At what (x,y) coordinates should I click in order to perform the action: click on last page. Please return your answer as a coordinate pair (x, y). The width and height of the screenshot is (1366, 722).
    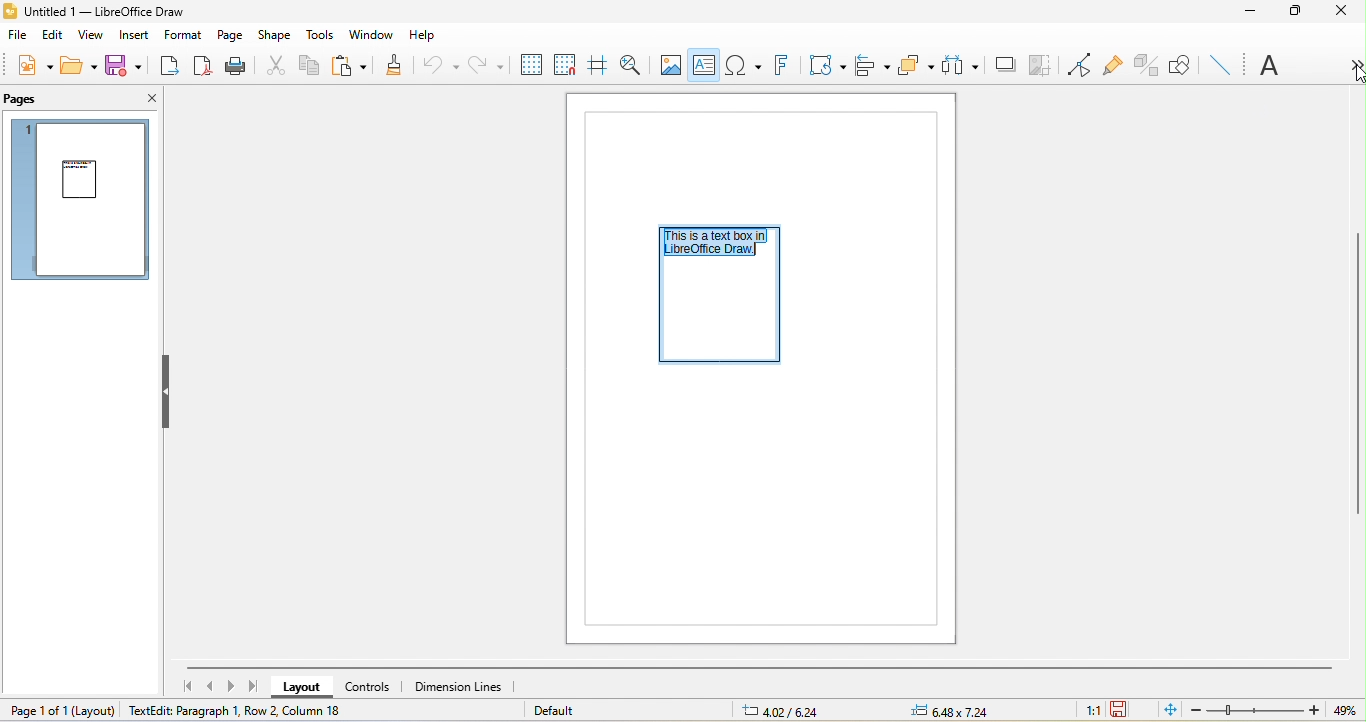
    Looking at the image, I should click on (253, 686).